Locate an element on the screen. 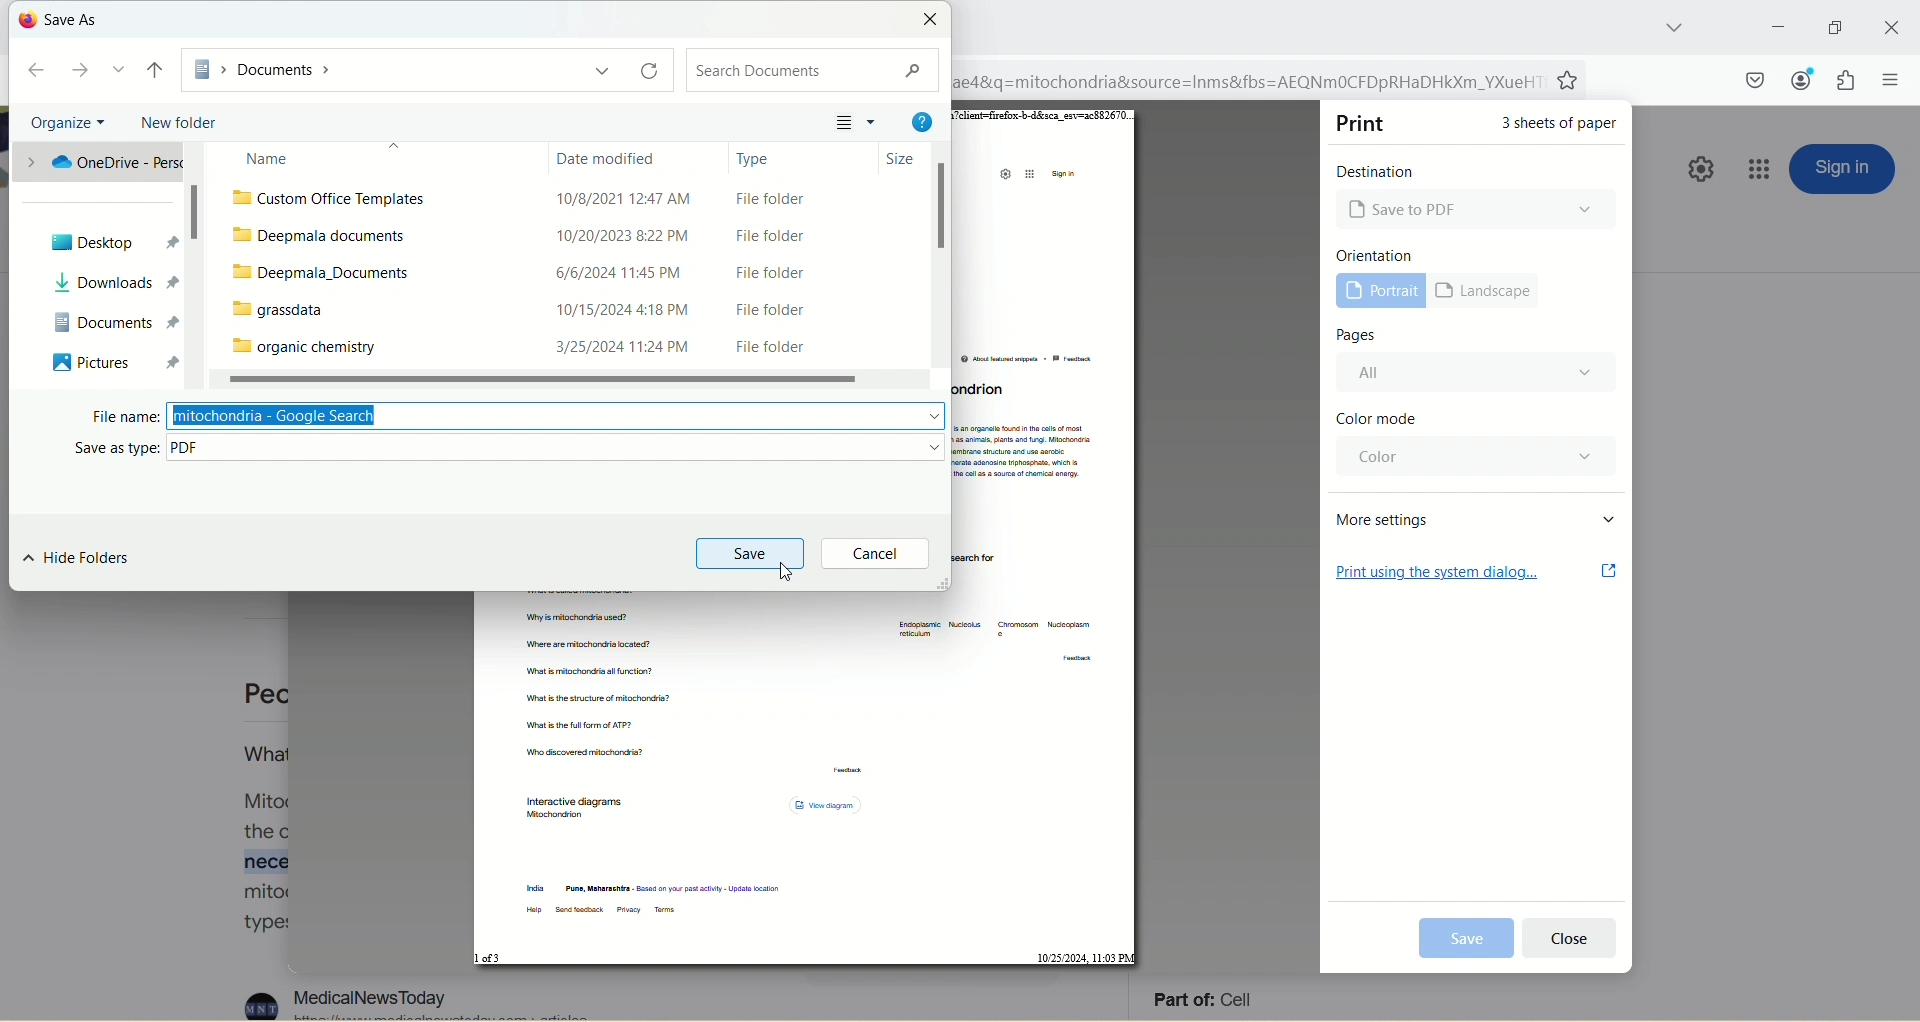  new folder is located at coordinates (177, 120).